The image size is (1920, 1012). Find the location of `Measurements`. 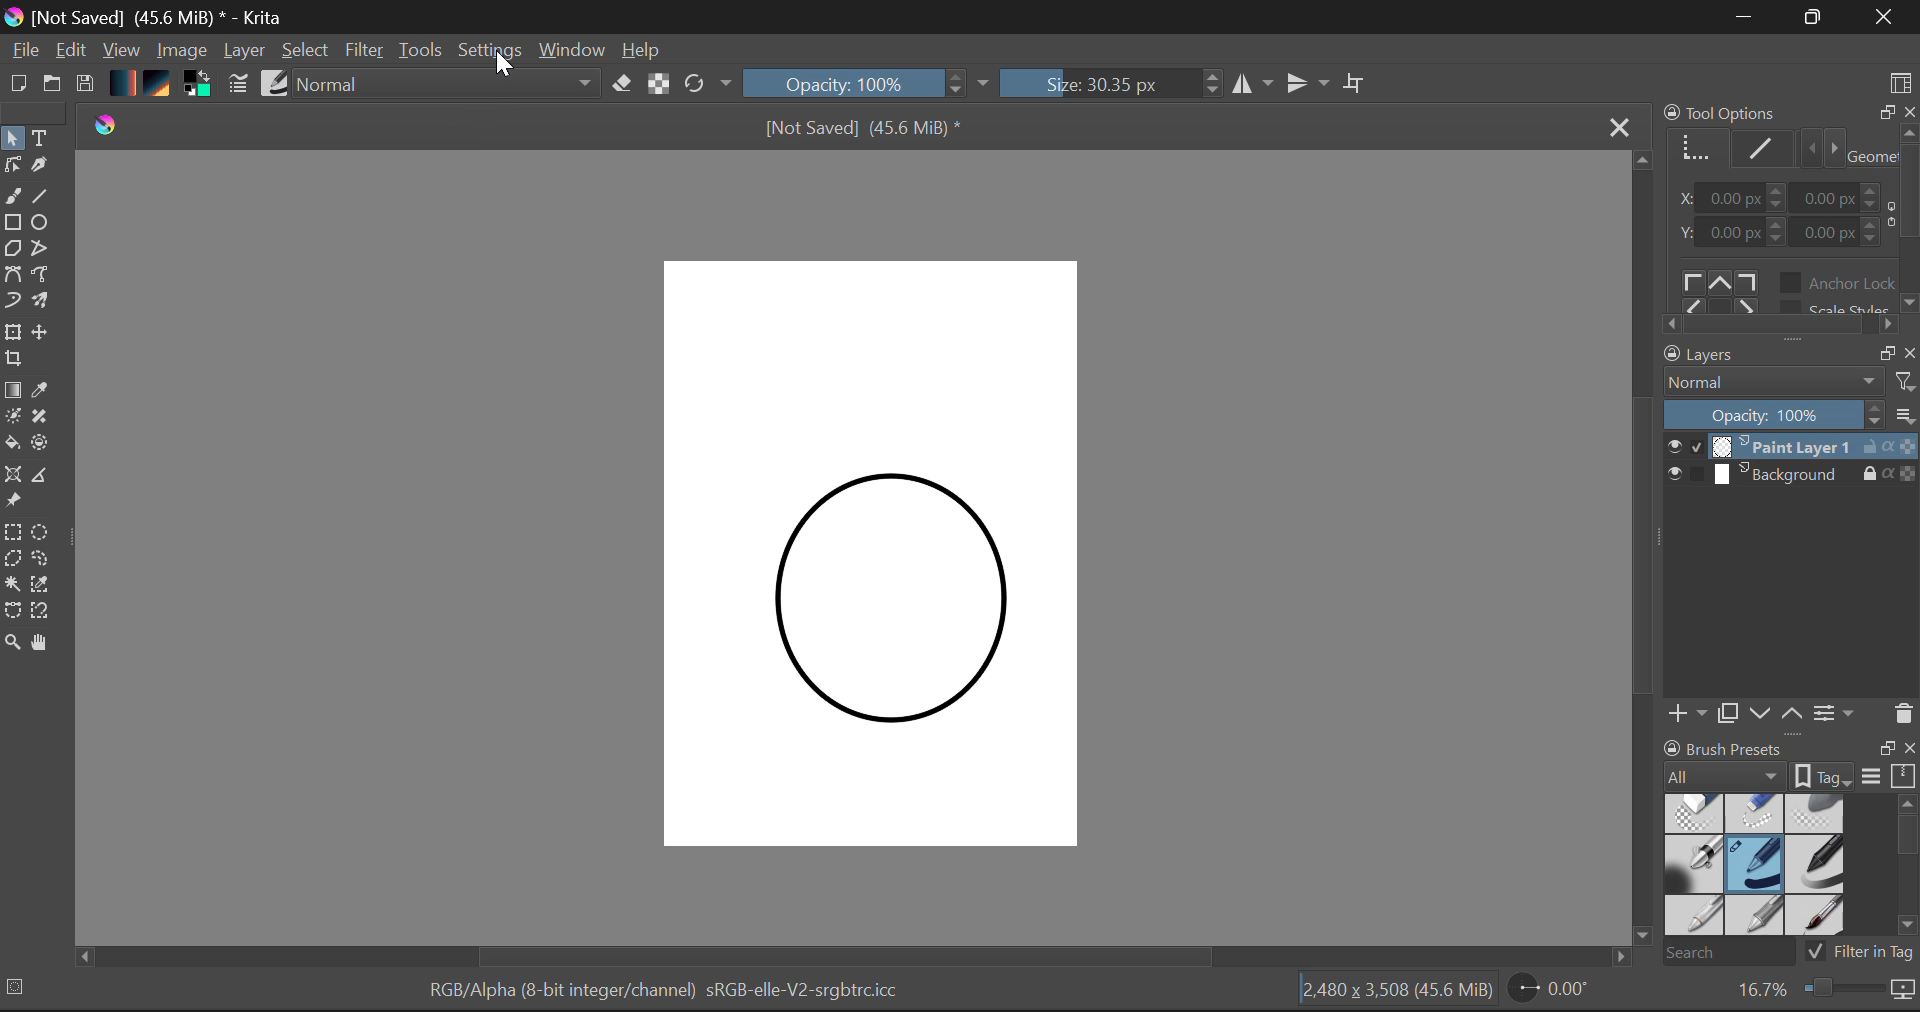

Measurements is located at coordinates (47, 476).